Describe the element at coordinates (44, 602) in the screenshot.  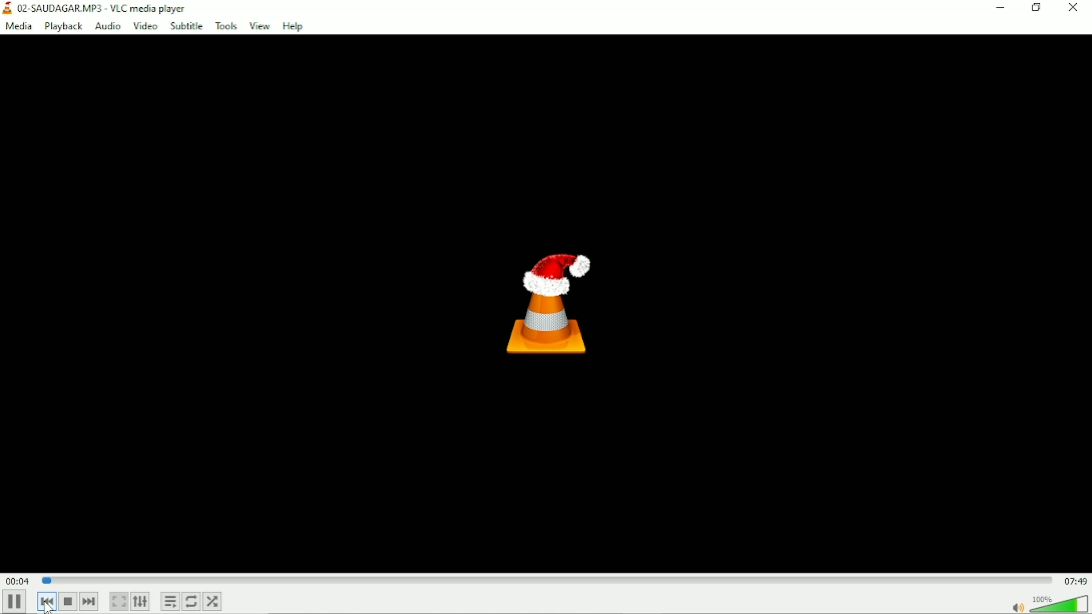
I see `Cursor` at that location.